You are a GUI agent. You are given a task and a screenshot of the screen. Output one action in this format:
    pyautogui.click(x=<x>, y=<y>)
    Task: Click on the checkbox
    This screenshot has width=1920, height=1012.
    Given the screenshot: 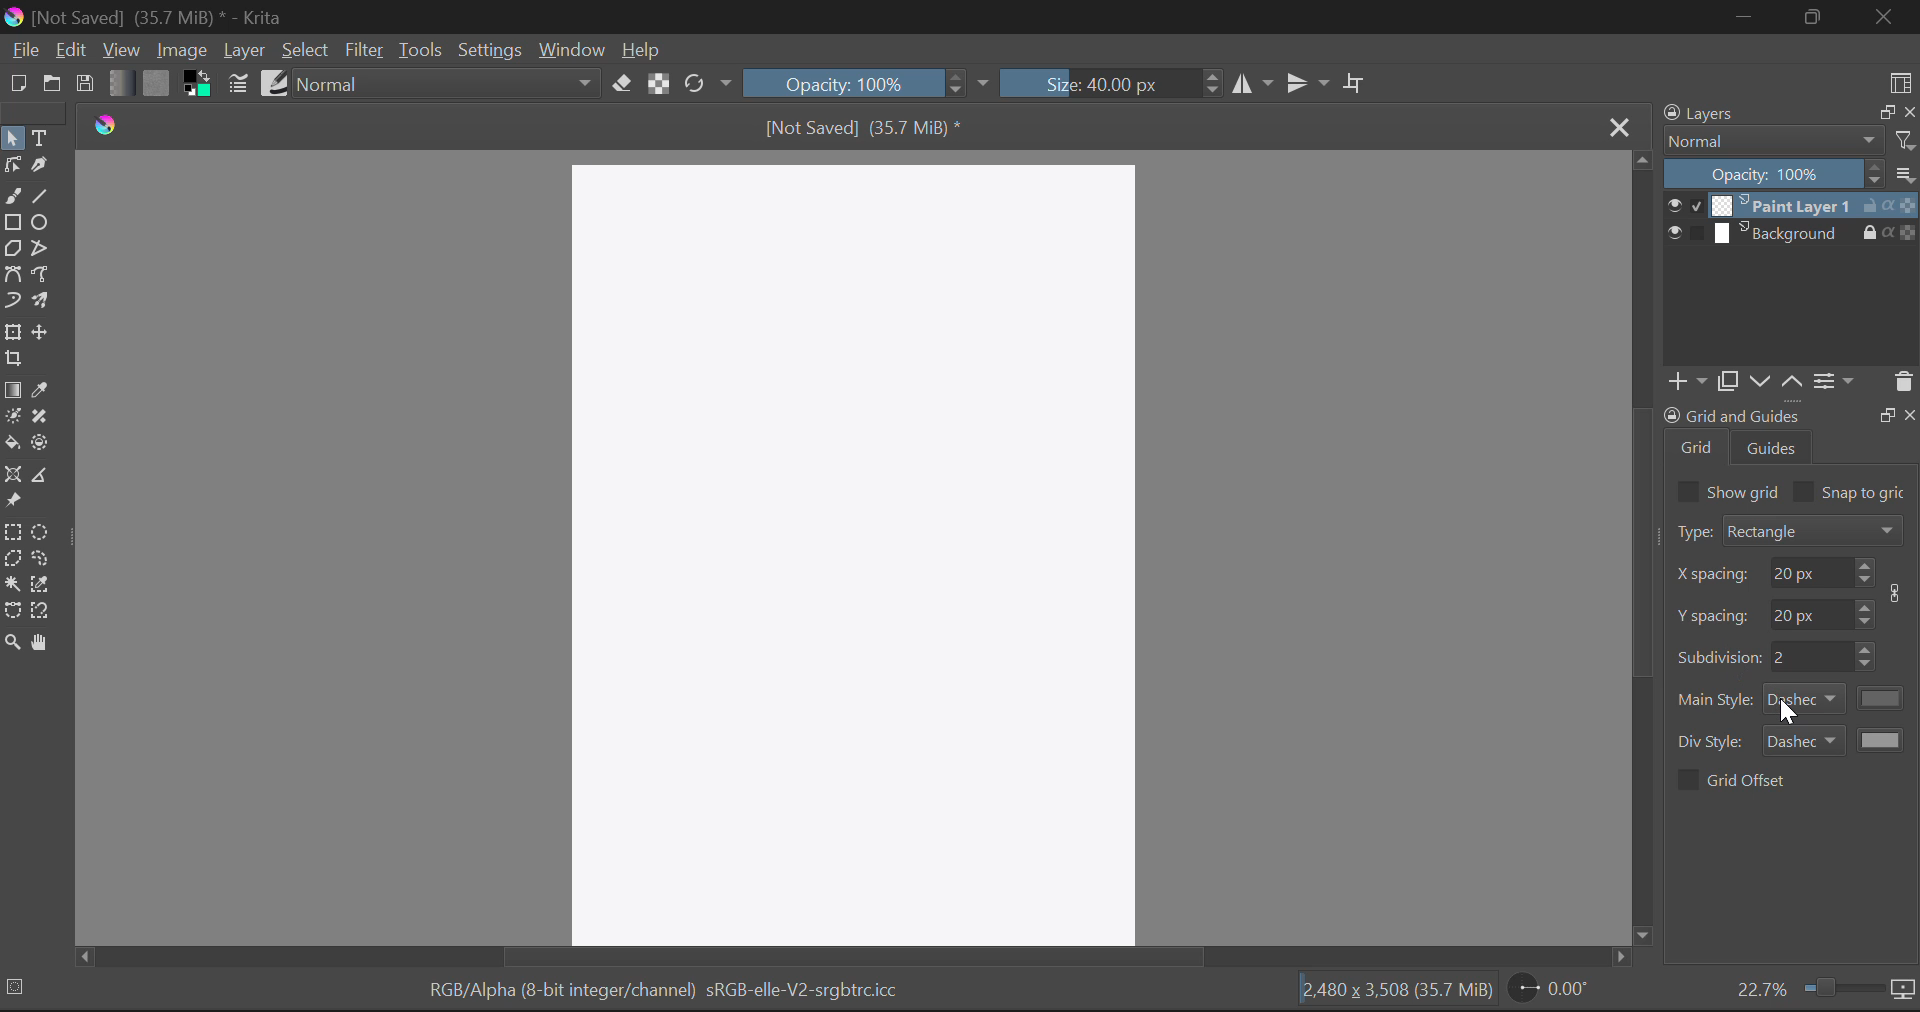 What is the action you would take?
    pyautogui.click(x=1686, y=491)
    